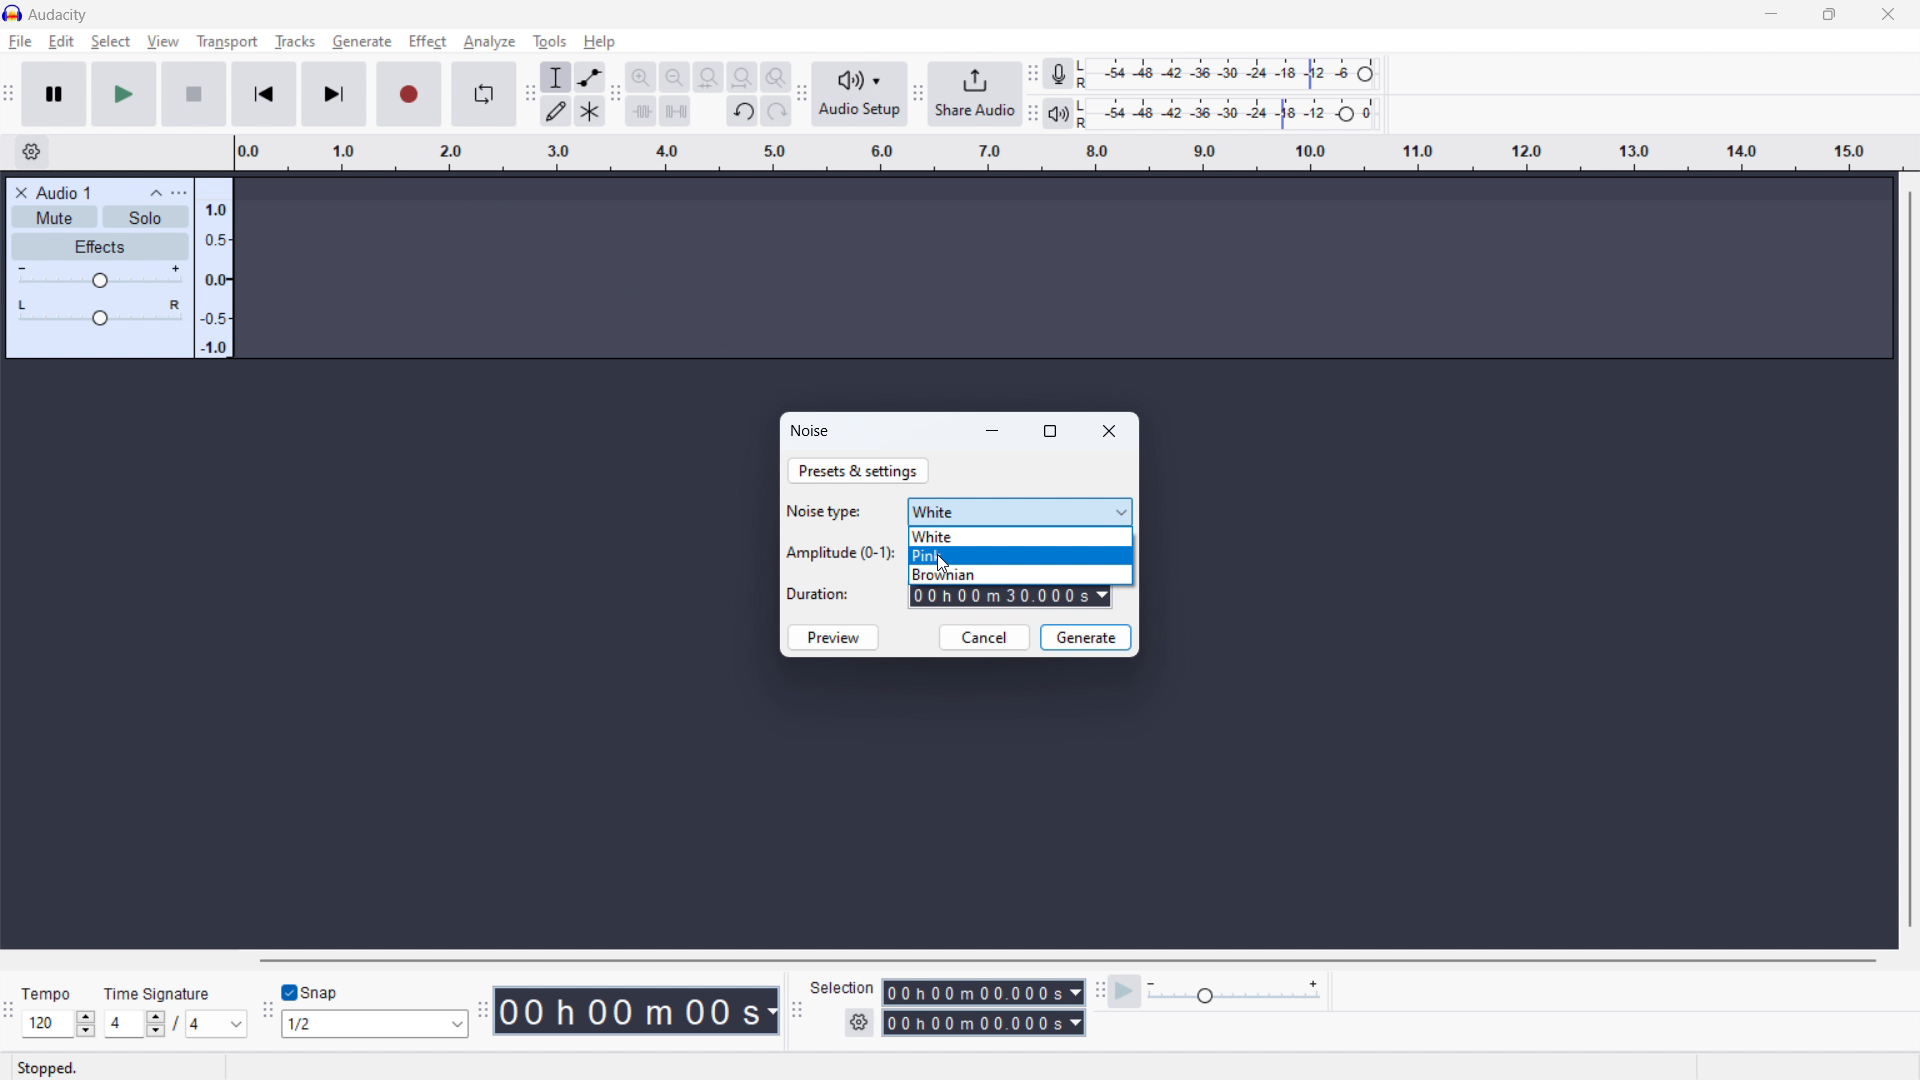  What do you see at coordinates (1828, 14) in the screenshot?
I see `maximize` at bounding box center [1828, 14].